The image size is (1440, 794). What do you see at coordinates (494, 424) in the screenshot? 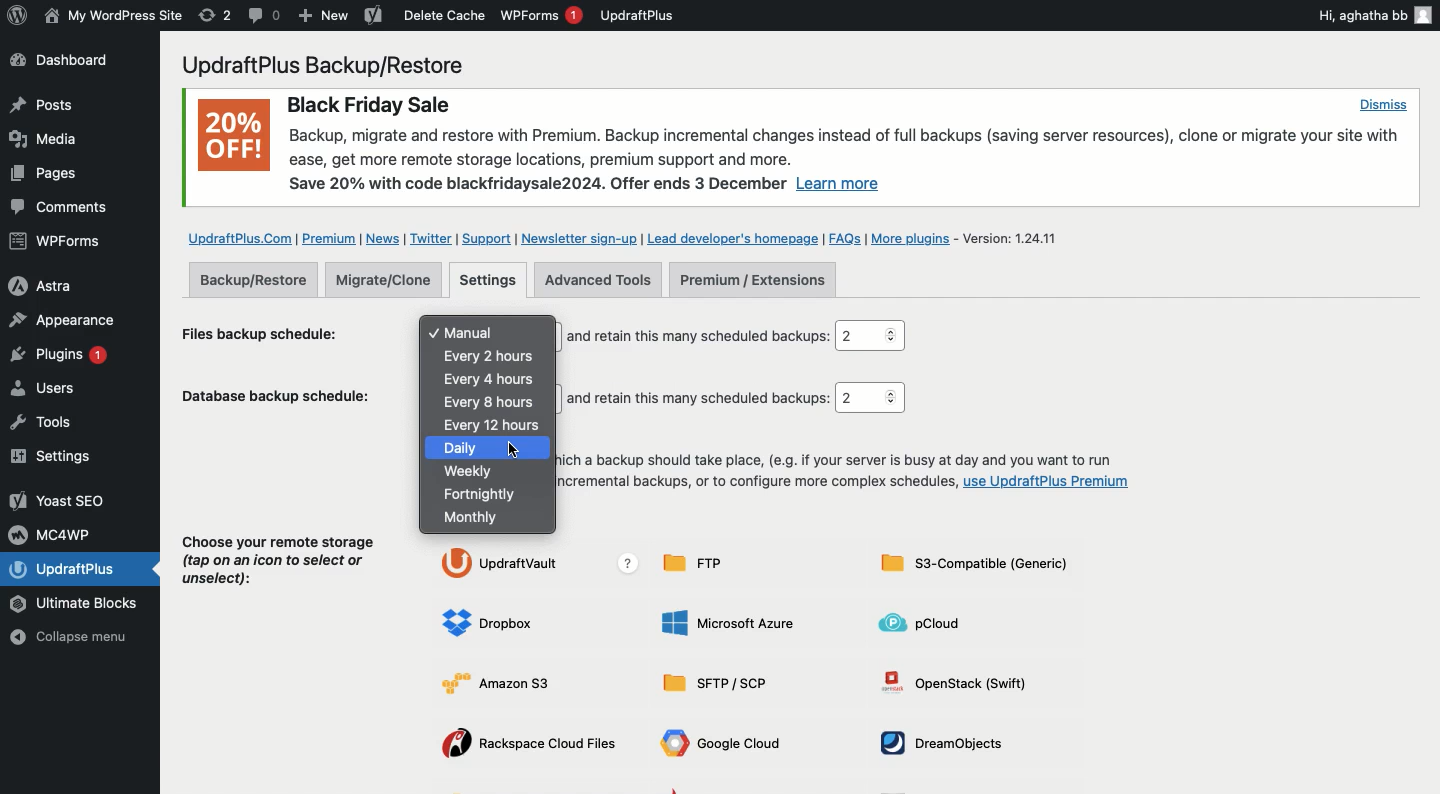
I see `Every 12 hours` at bounding box center [494, 424].